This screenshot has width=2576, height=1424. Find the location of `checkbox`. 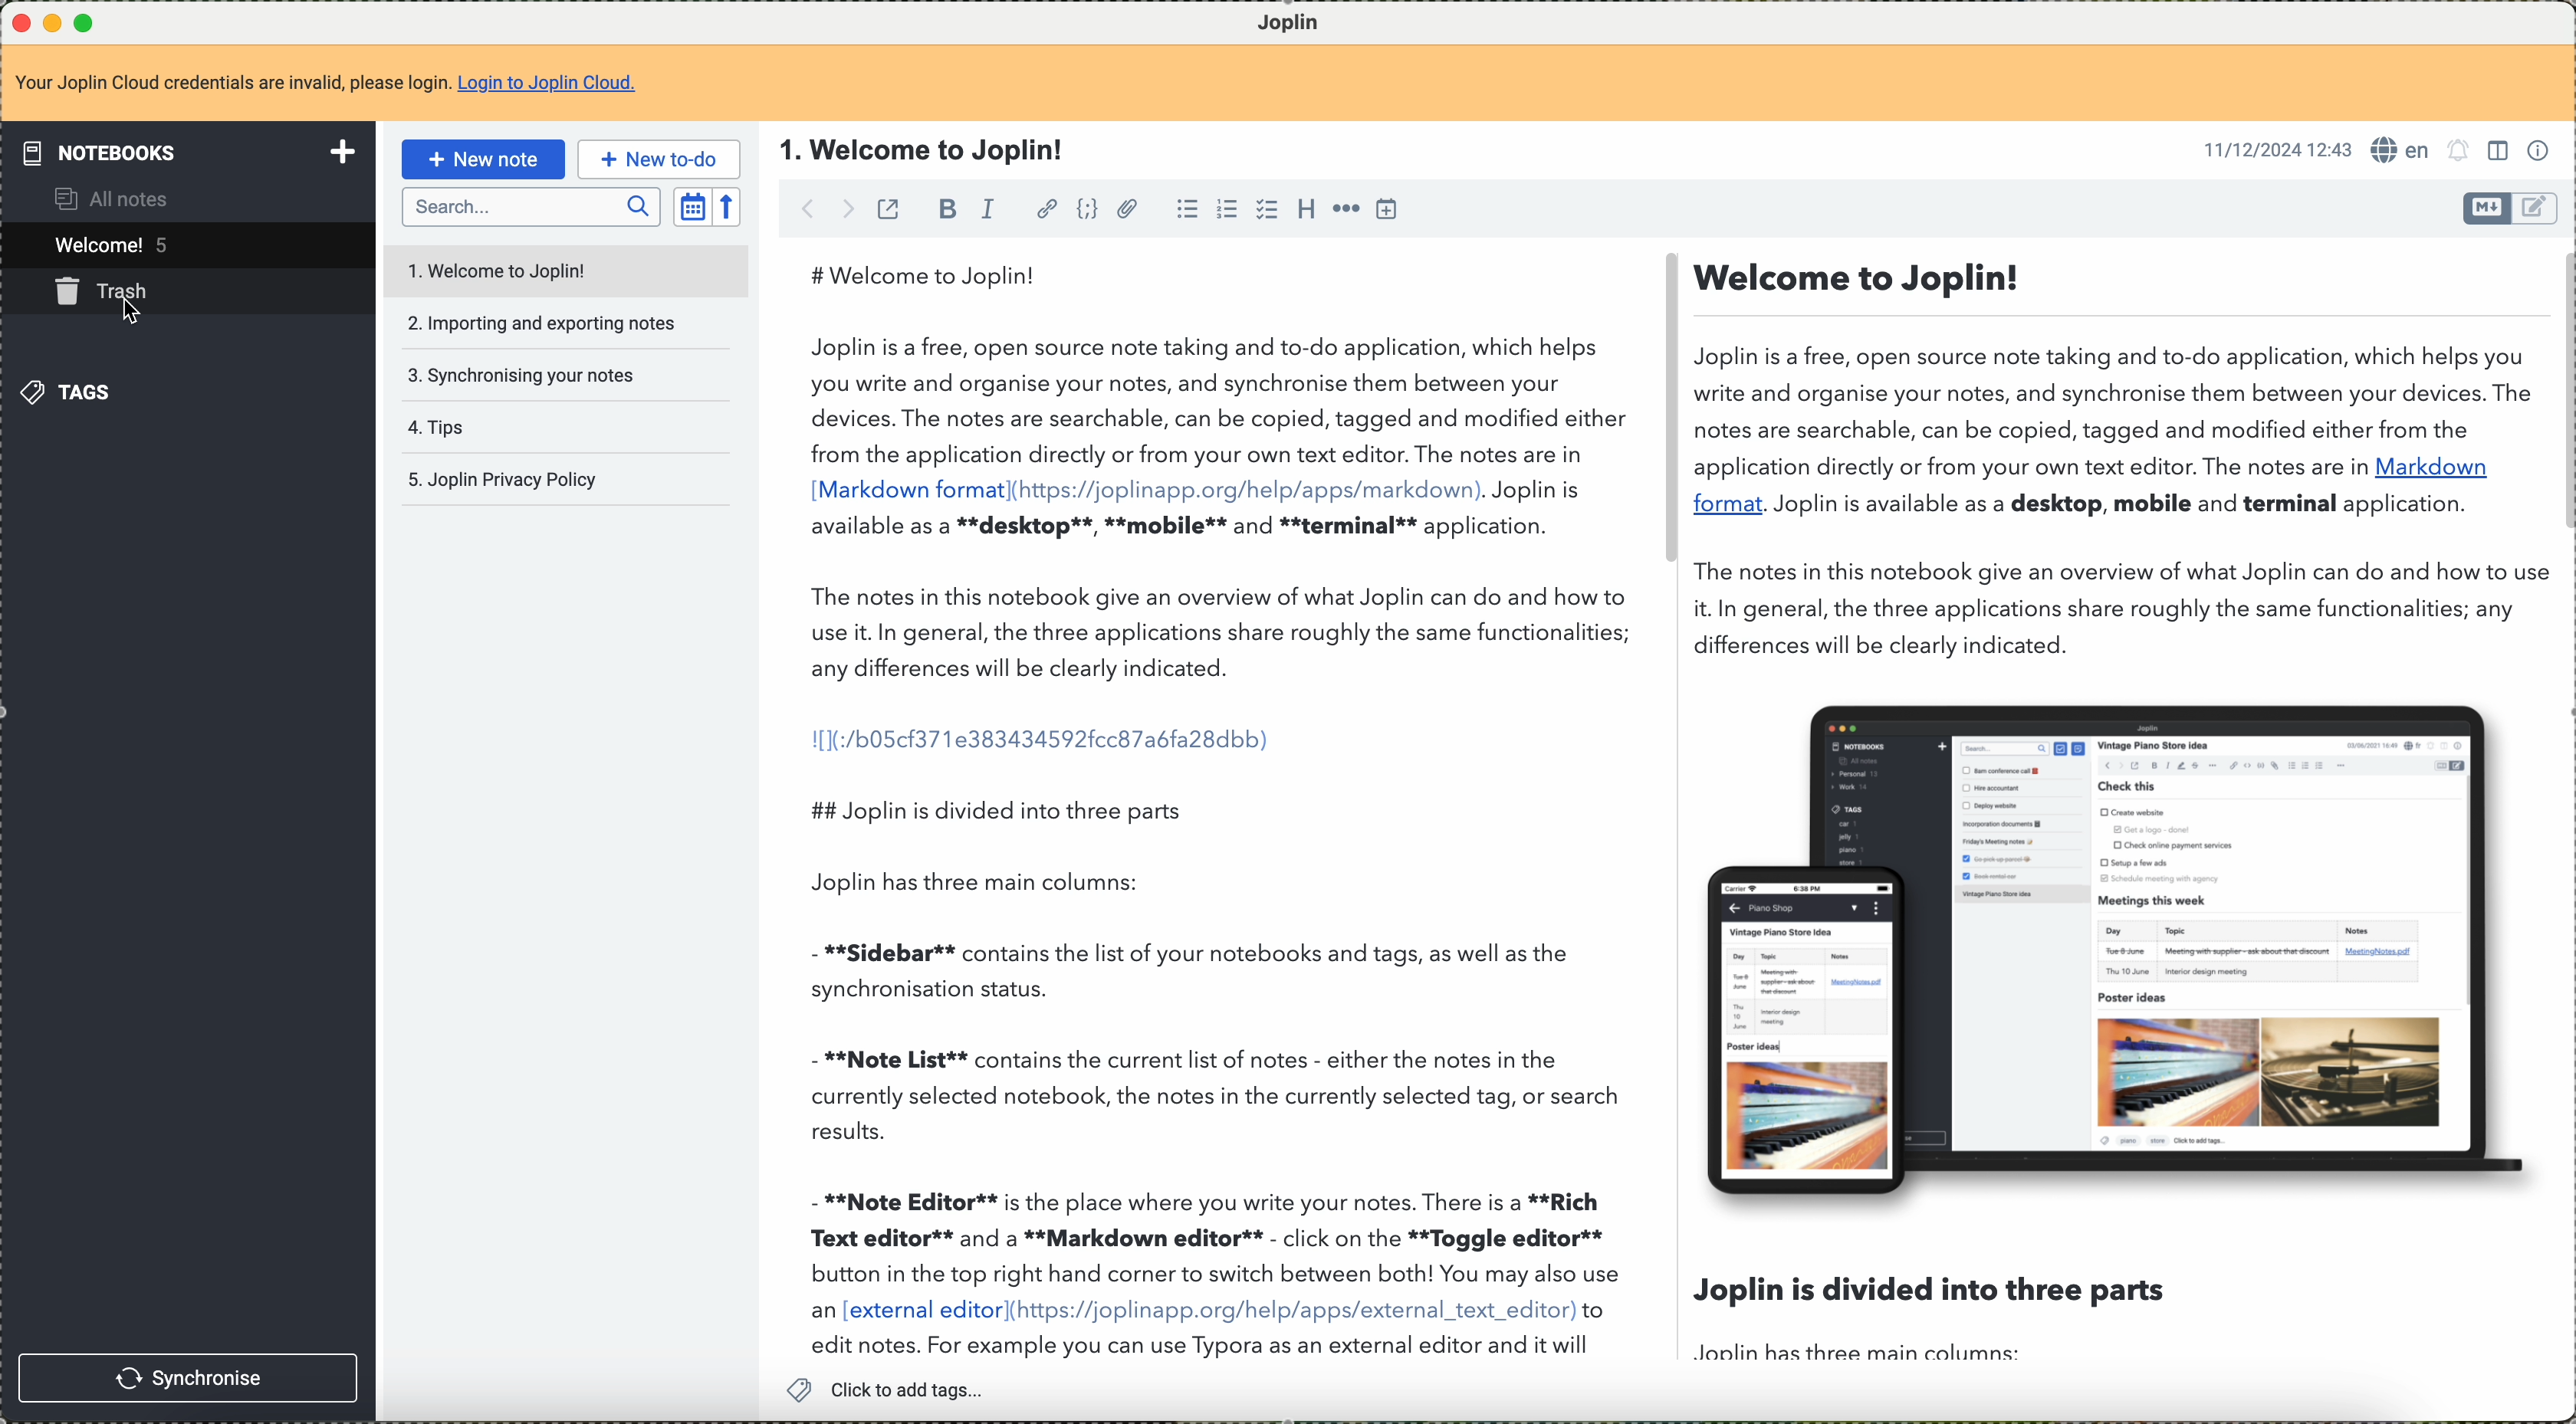

checkbox is located at coordinates (1264, 209).